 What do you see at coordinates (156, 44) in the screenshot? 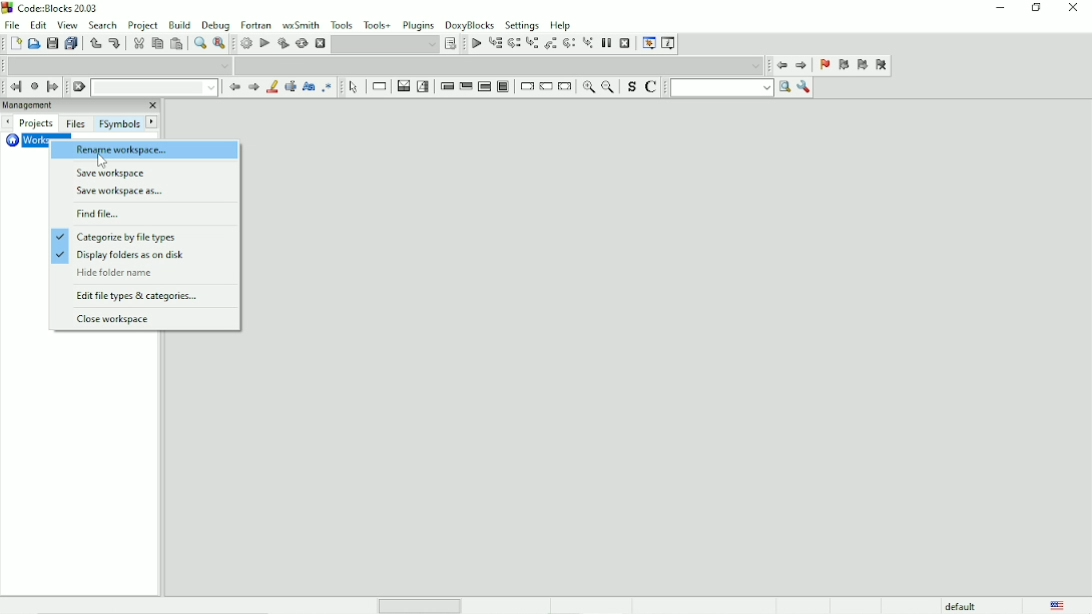
I see `Copy` at bounding box center [156, 44].